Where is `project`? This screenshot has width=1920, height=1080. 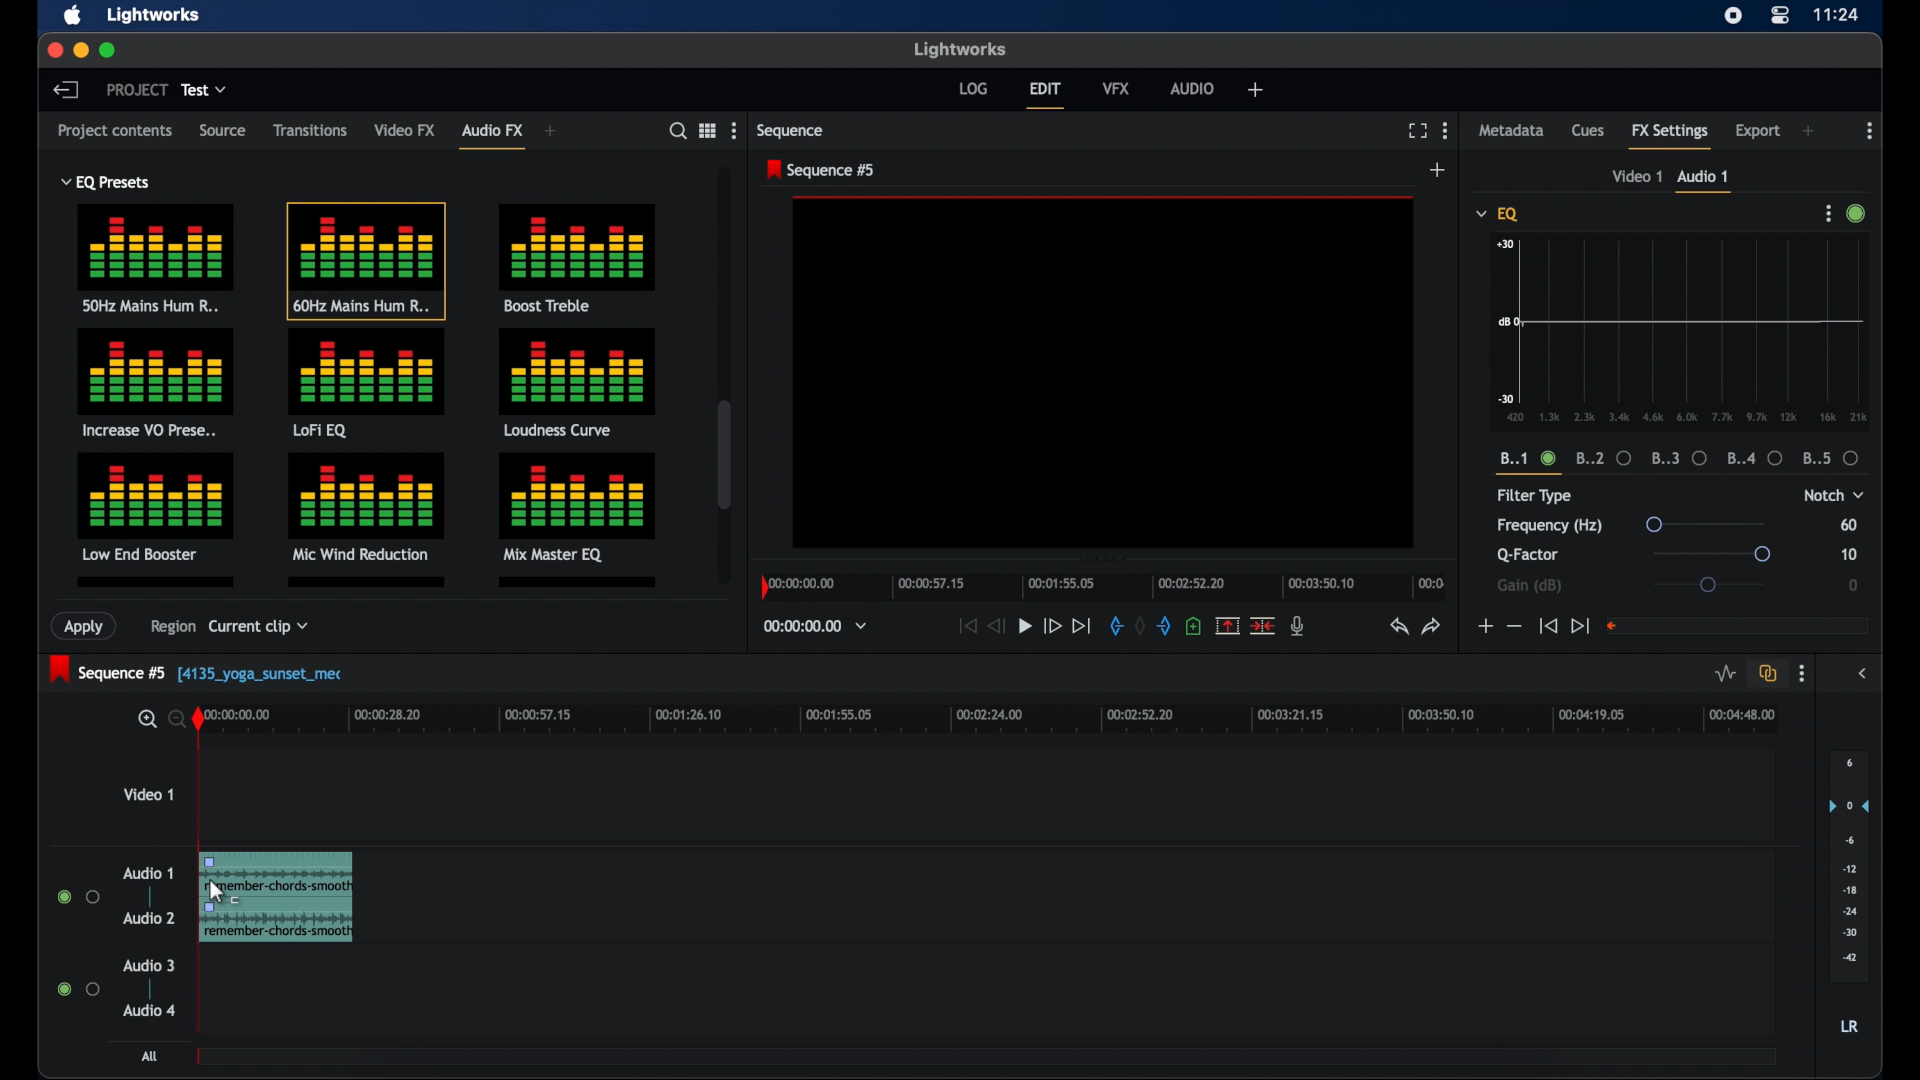
project is located at coordinates (137, 89).